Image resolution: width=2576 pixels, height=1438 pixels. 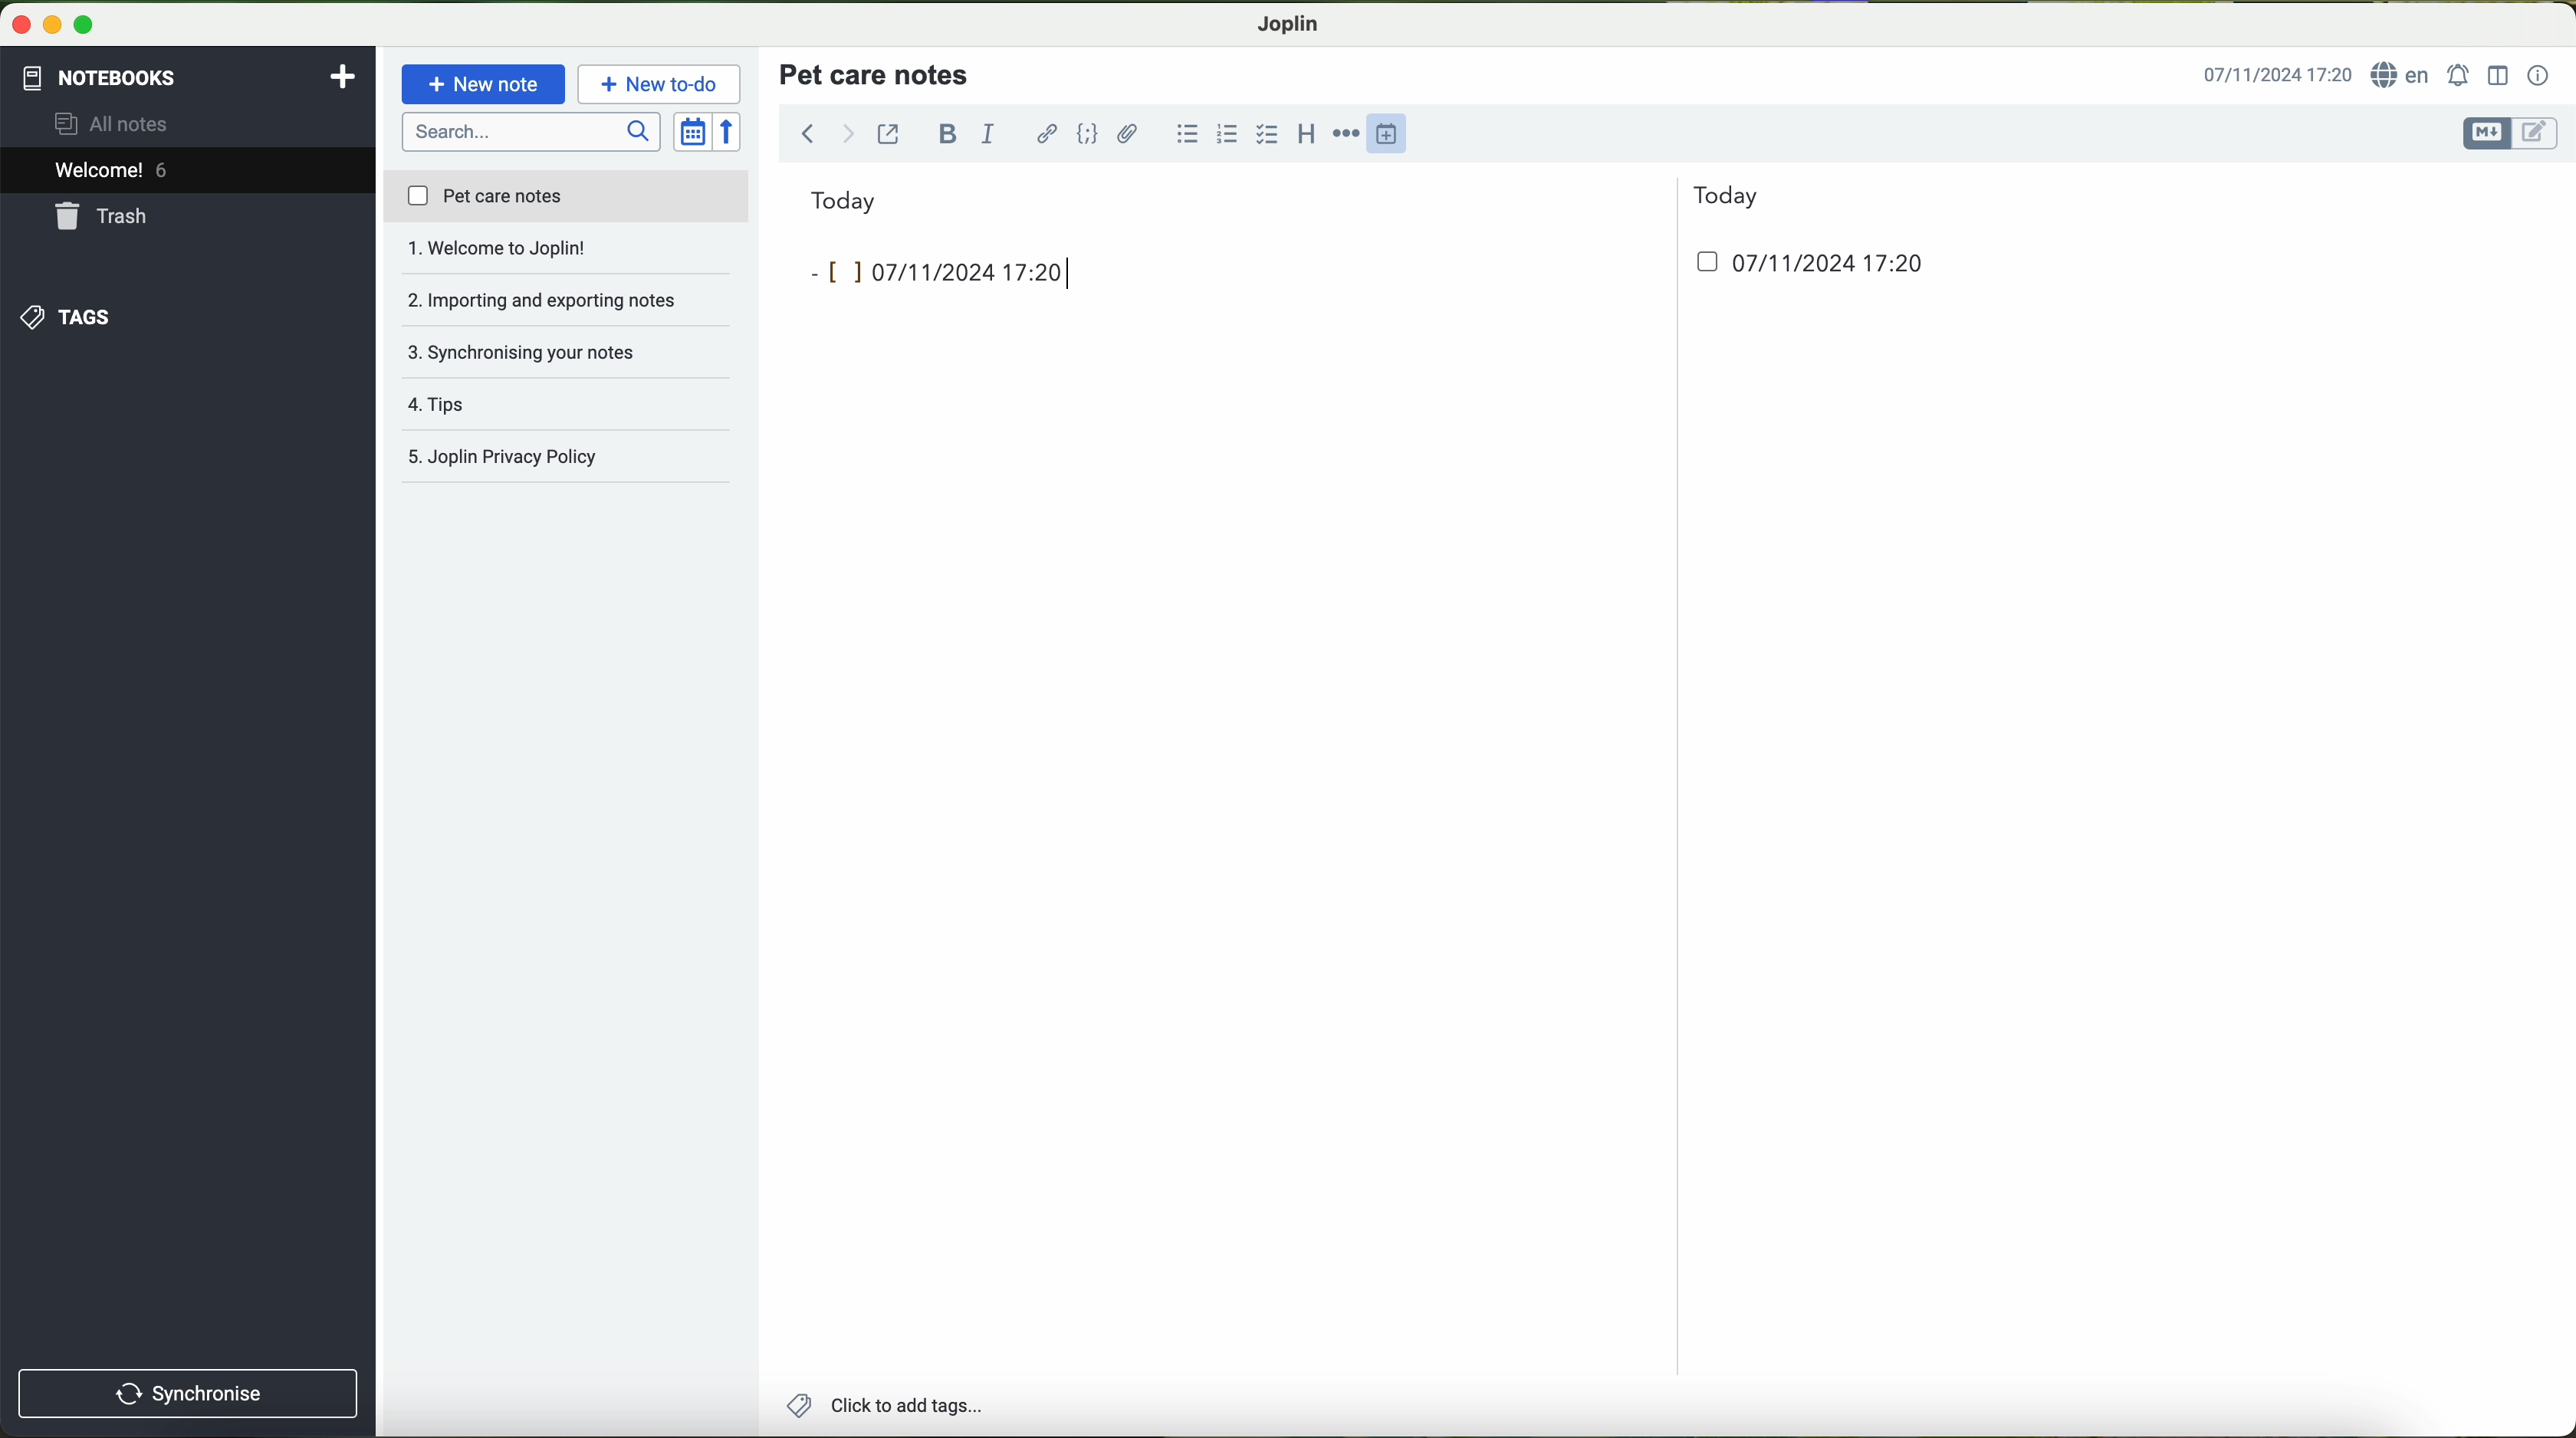 What do you see at coordinates (1350, 134) in the screenshot?
I see `horizontal rule` at bounding box center [1350, 134].